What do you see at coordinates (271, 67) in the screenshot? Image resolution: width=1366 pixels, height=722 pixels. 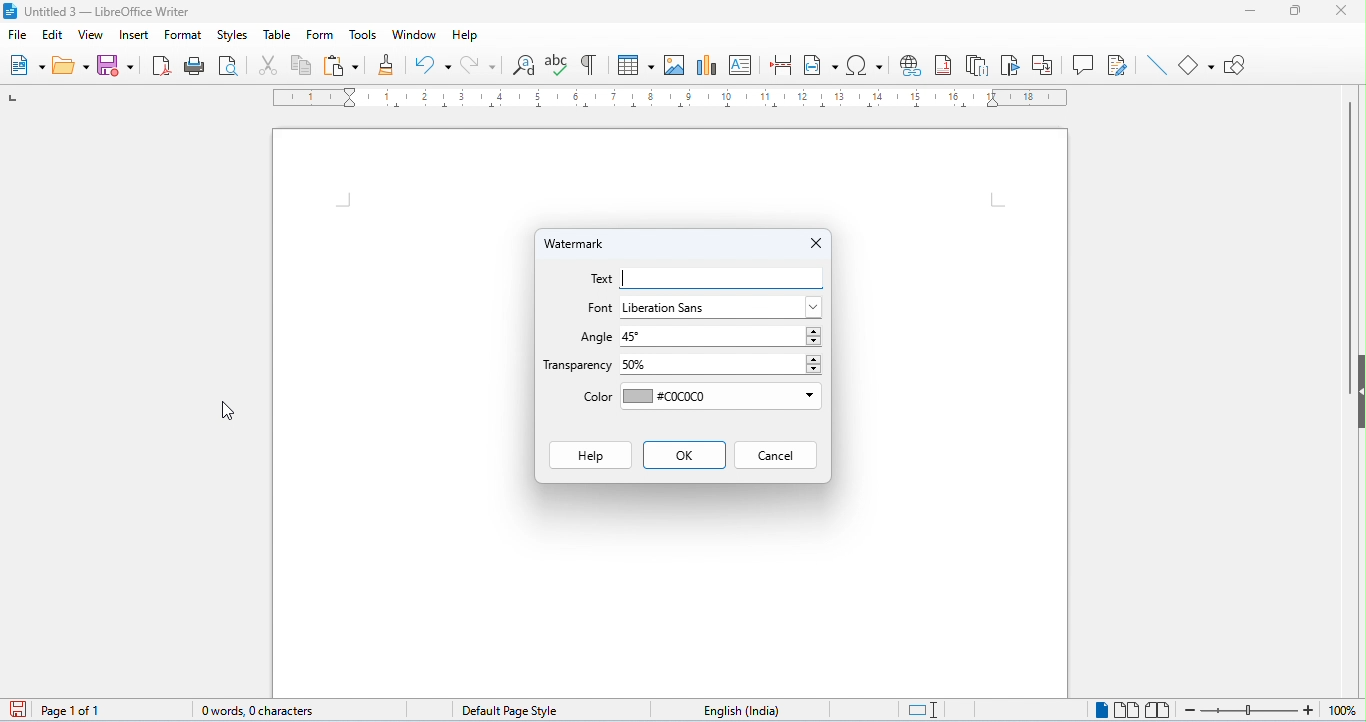 I see `cut` at bounding box center [271, 67].